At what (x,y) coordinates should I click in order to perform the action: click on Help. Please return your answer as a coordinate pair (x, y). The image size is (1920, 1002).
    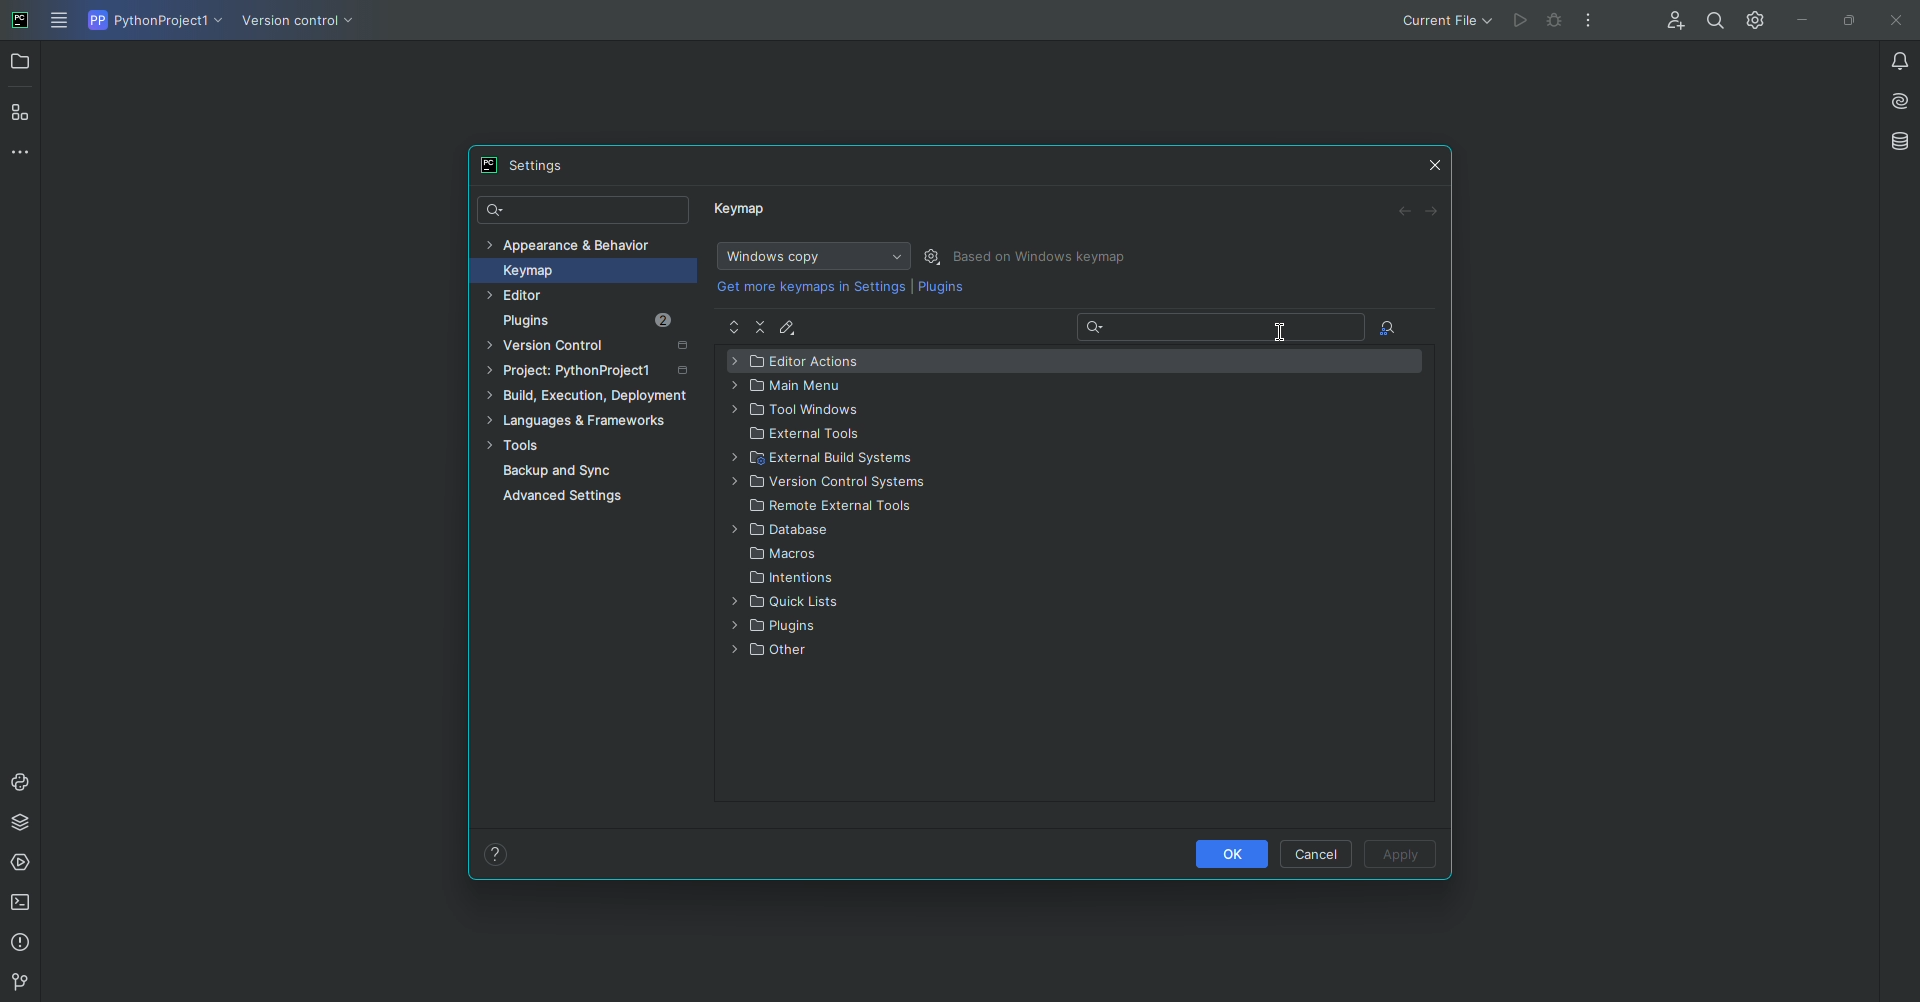
    Looking at the image, I should click on (496, 853).